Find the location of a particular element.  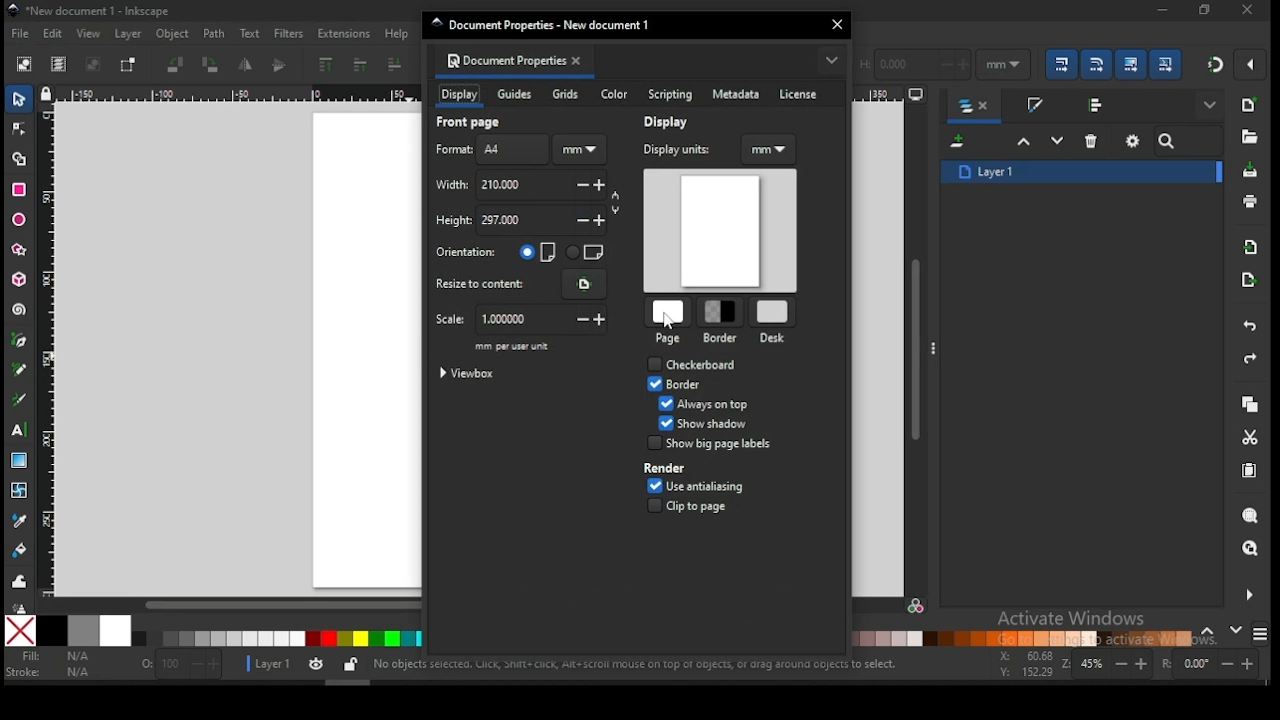

height is located at coordinates (526, 222).